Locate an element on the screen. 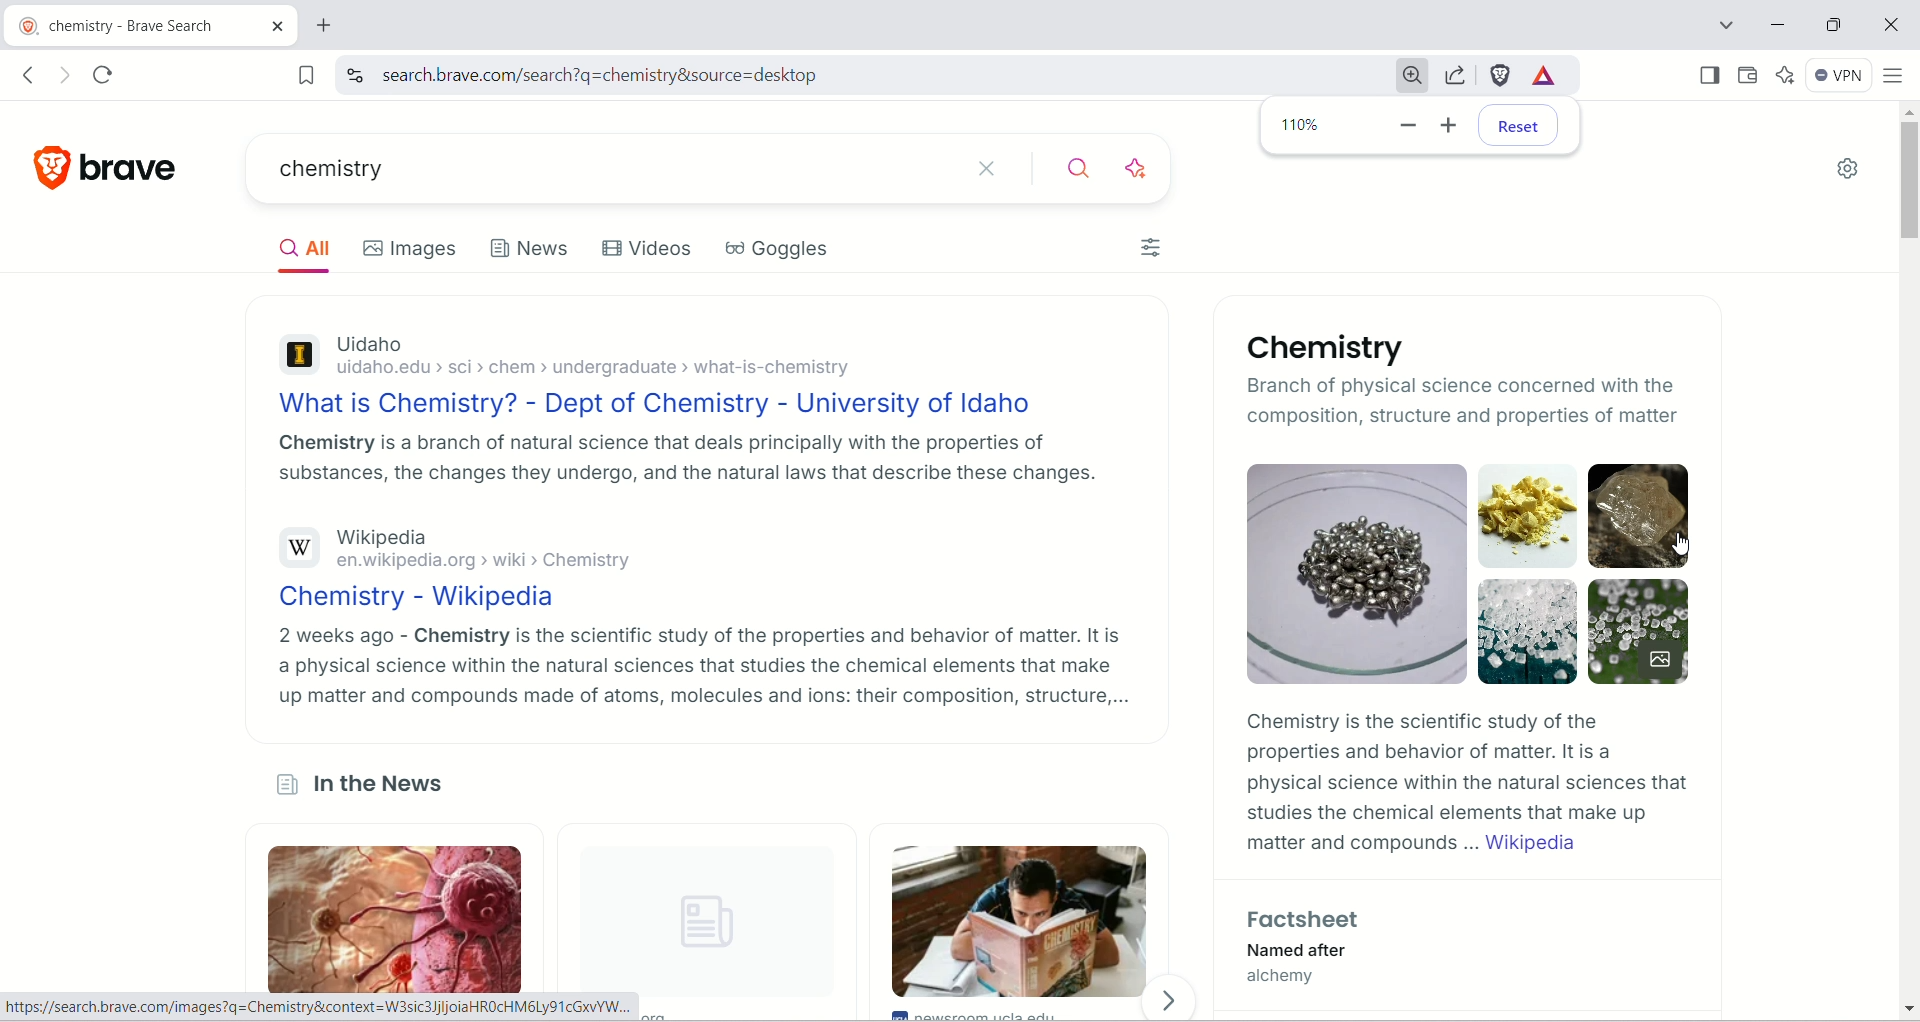 Image resolution: width=1920 pixels, height=1022 pixels. newsroom.ucla.edu is located at coordinates (981, 1010).